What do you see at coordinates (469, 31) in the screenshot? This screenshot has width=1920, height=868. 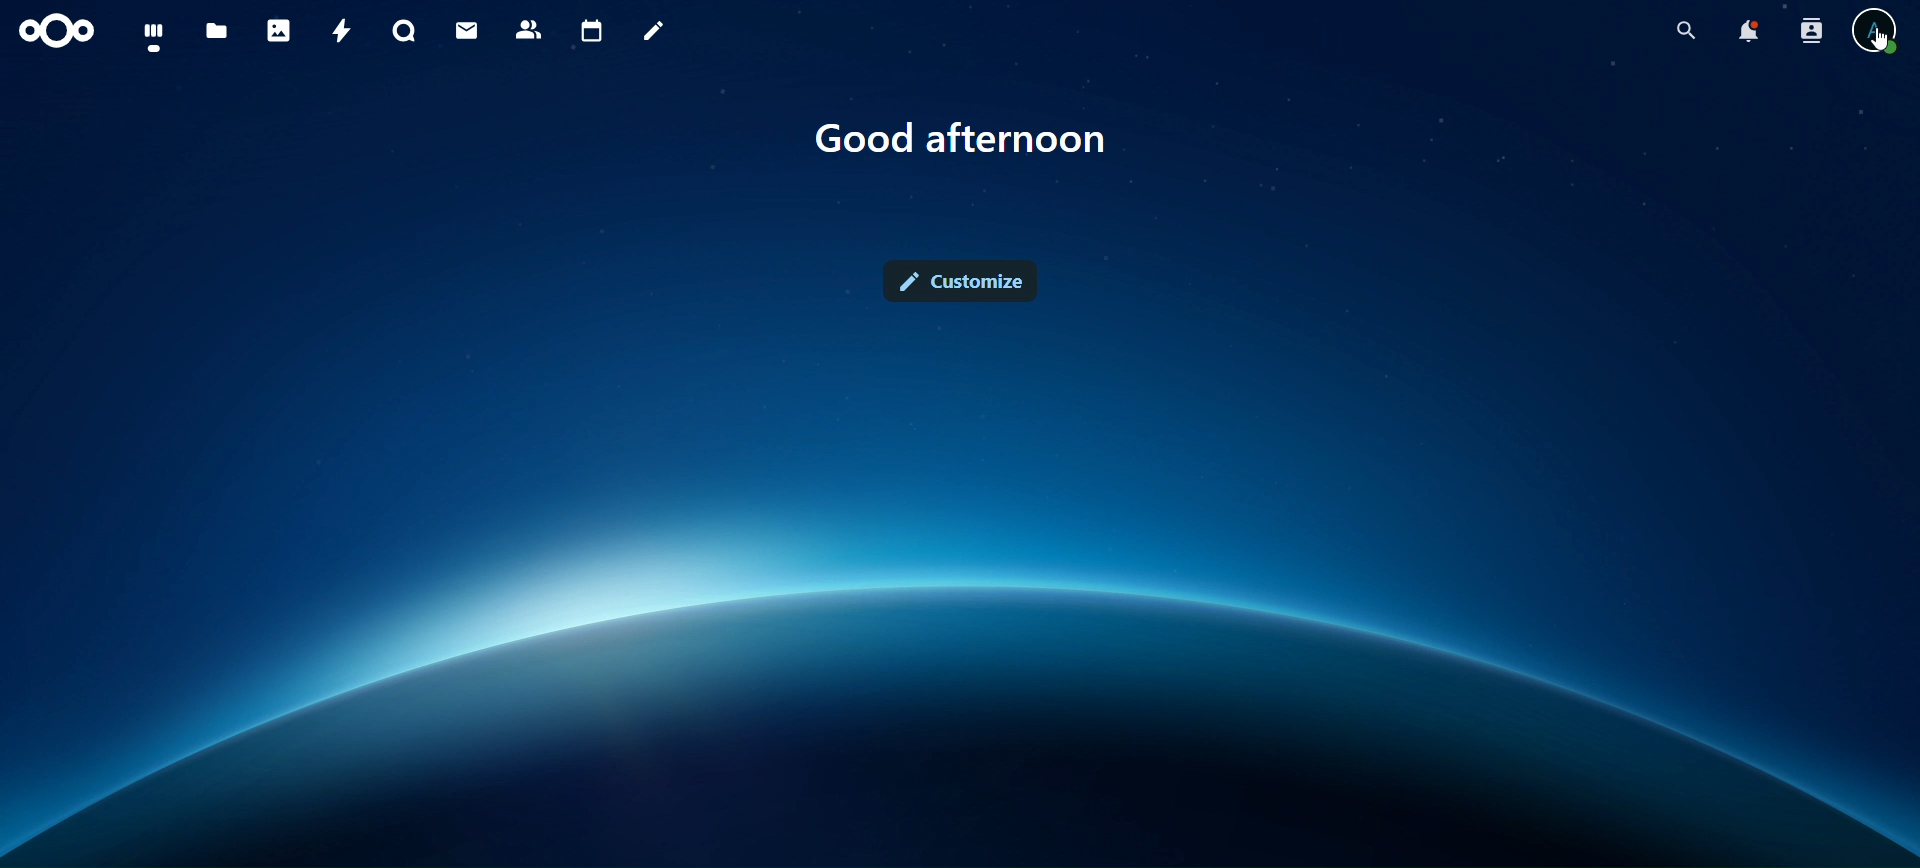 I see `mail` at bounding box center [469, 31].